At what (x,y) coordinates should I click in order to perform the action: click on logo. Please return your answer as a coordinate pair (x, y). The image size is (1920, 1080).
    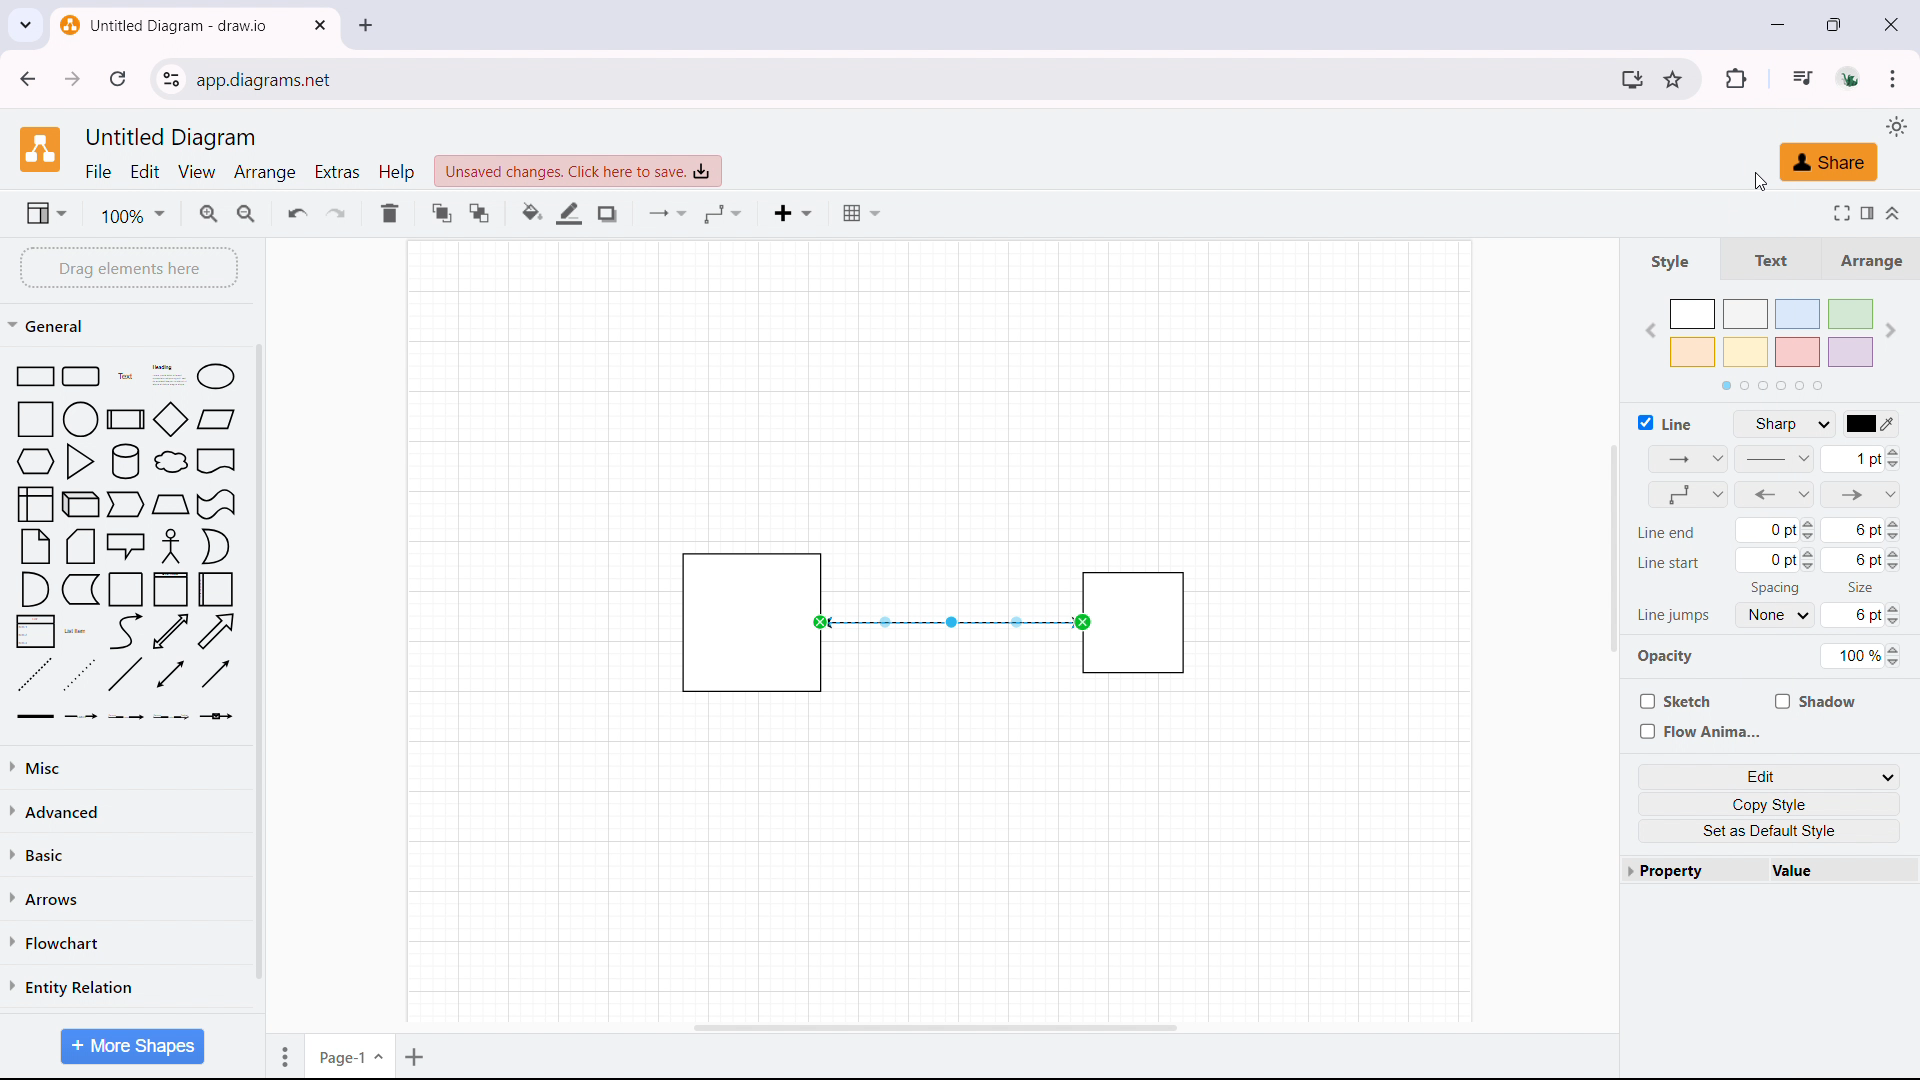
    Looking at the image, I should click on (38, 148).